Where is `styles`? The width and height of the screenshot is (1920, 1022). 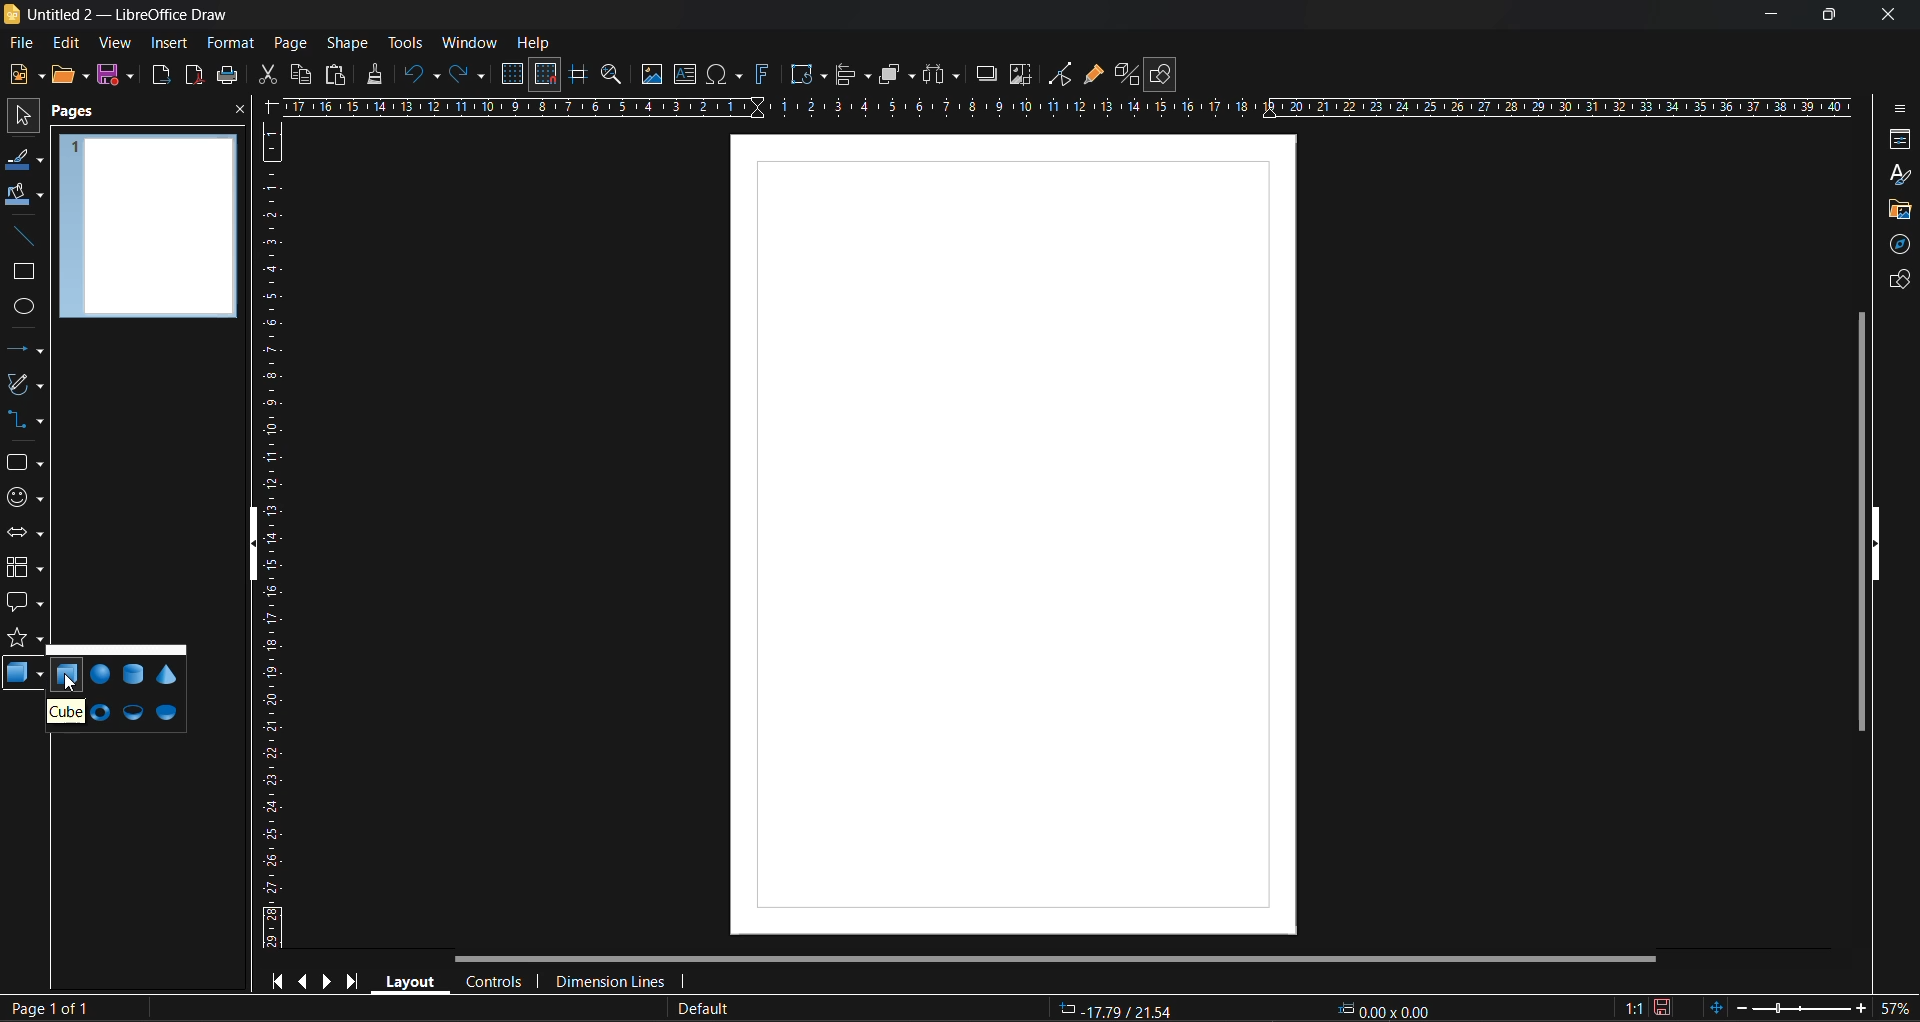 styles is located at coordinates (1897, 174).